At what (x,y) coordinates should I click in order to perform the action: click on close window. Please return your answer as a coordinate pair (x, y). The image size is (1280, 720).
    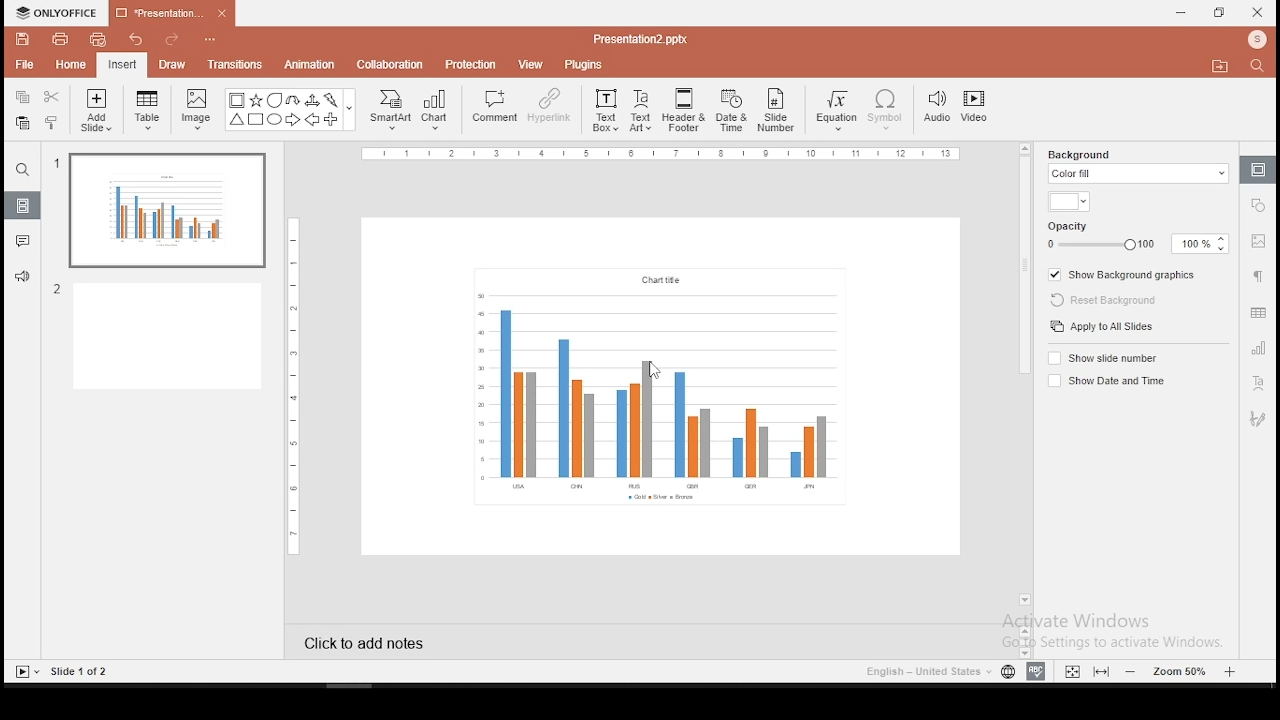
    Looking at the image, I should click on (1258, 13).